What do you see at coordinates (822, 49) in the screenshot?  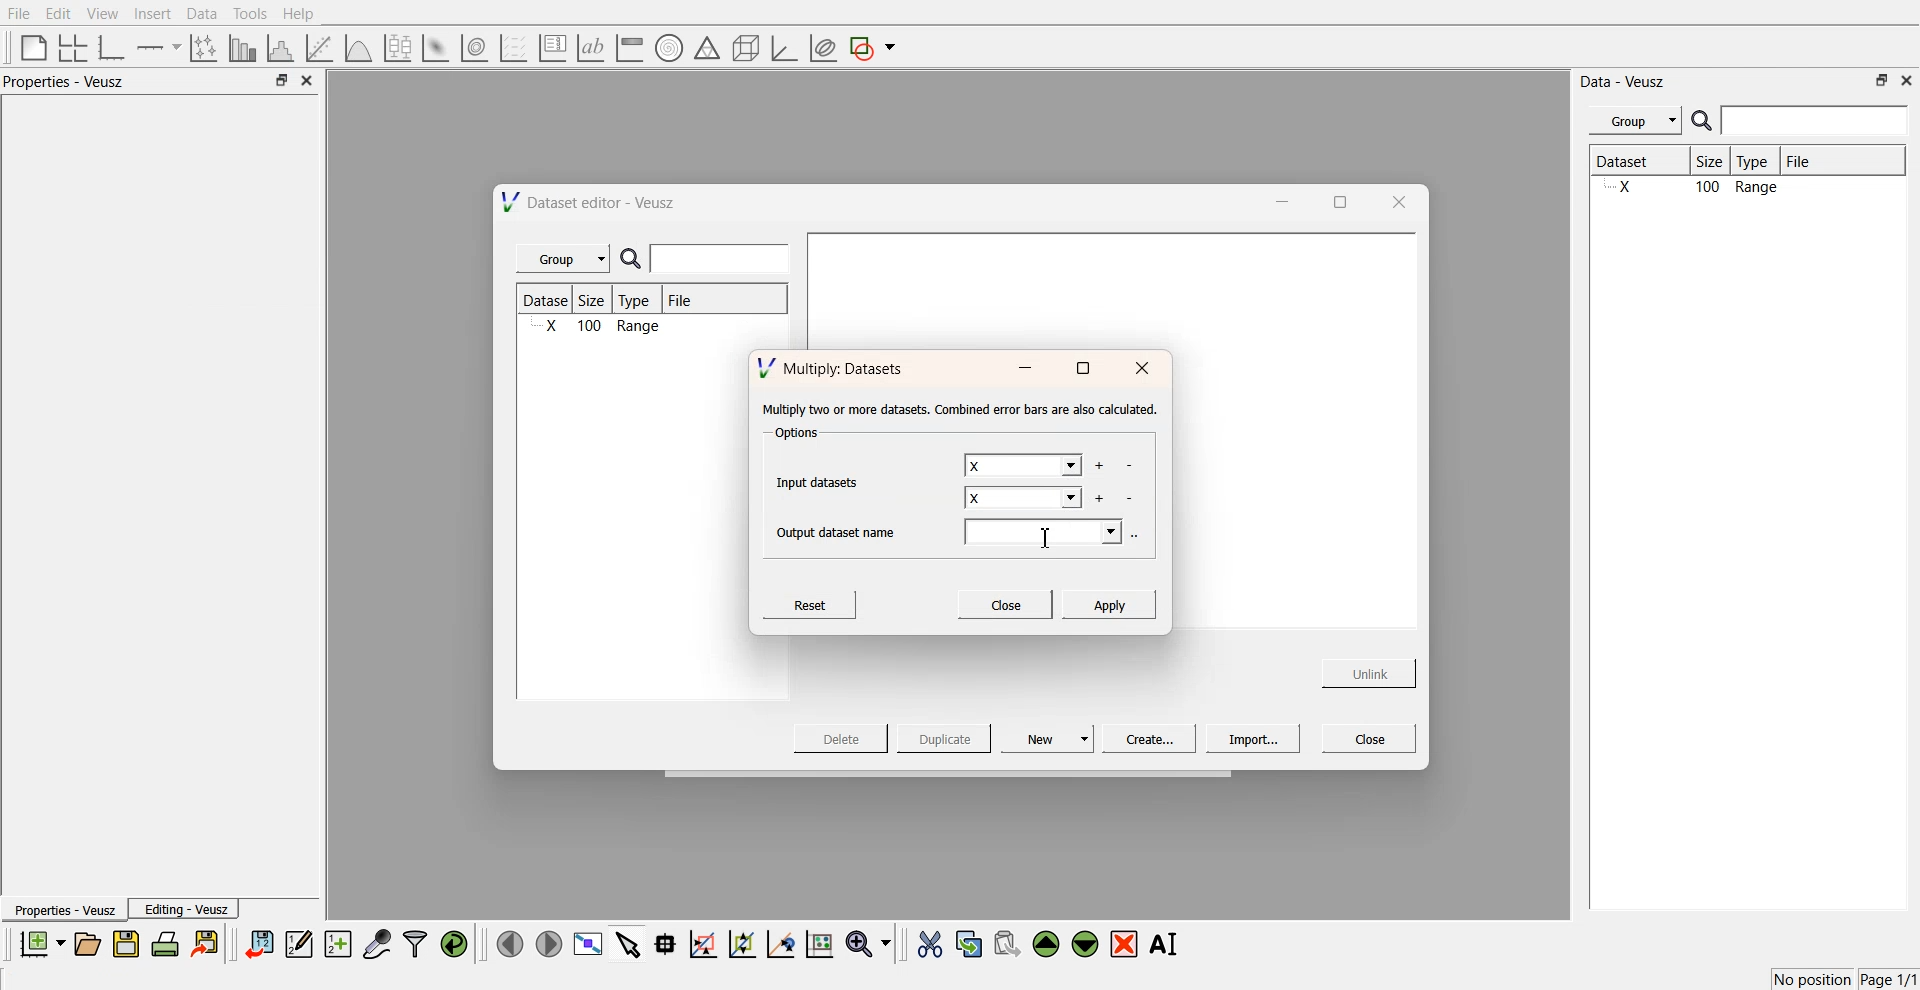 I see `plot covariance ellipses` at bounding box center [822, 49].